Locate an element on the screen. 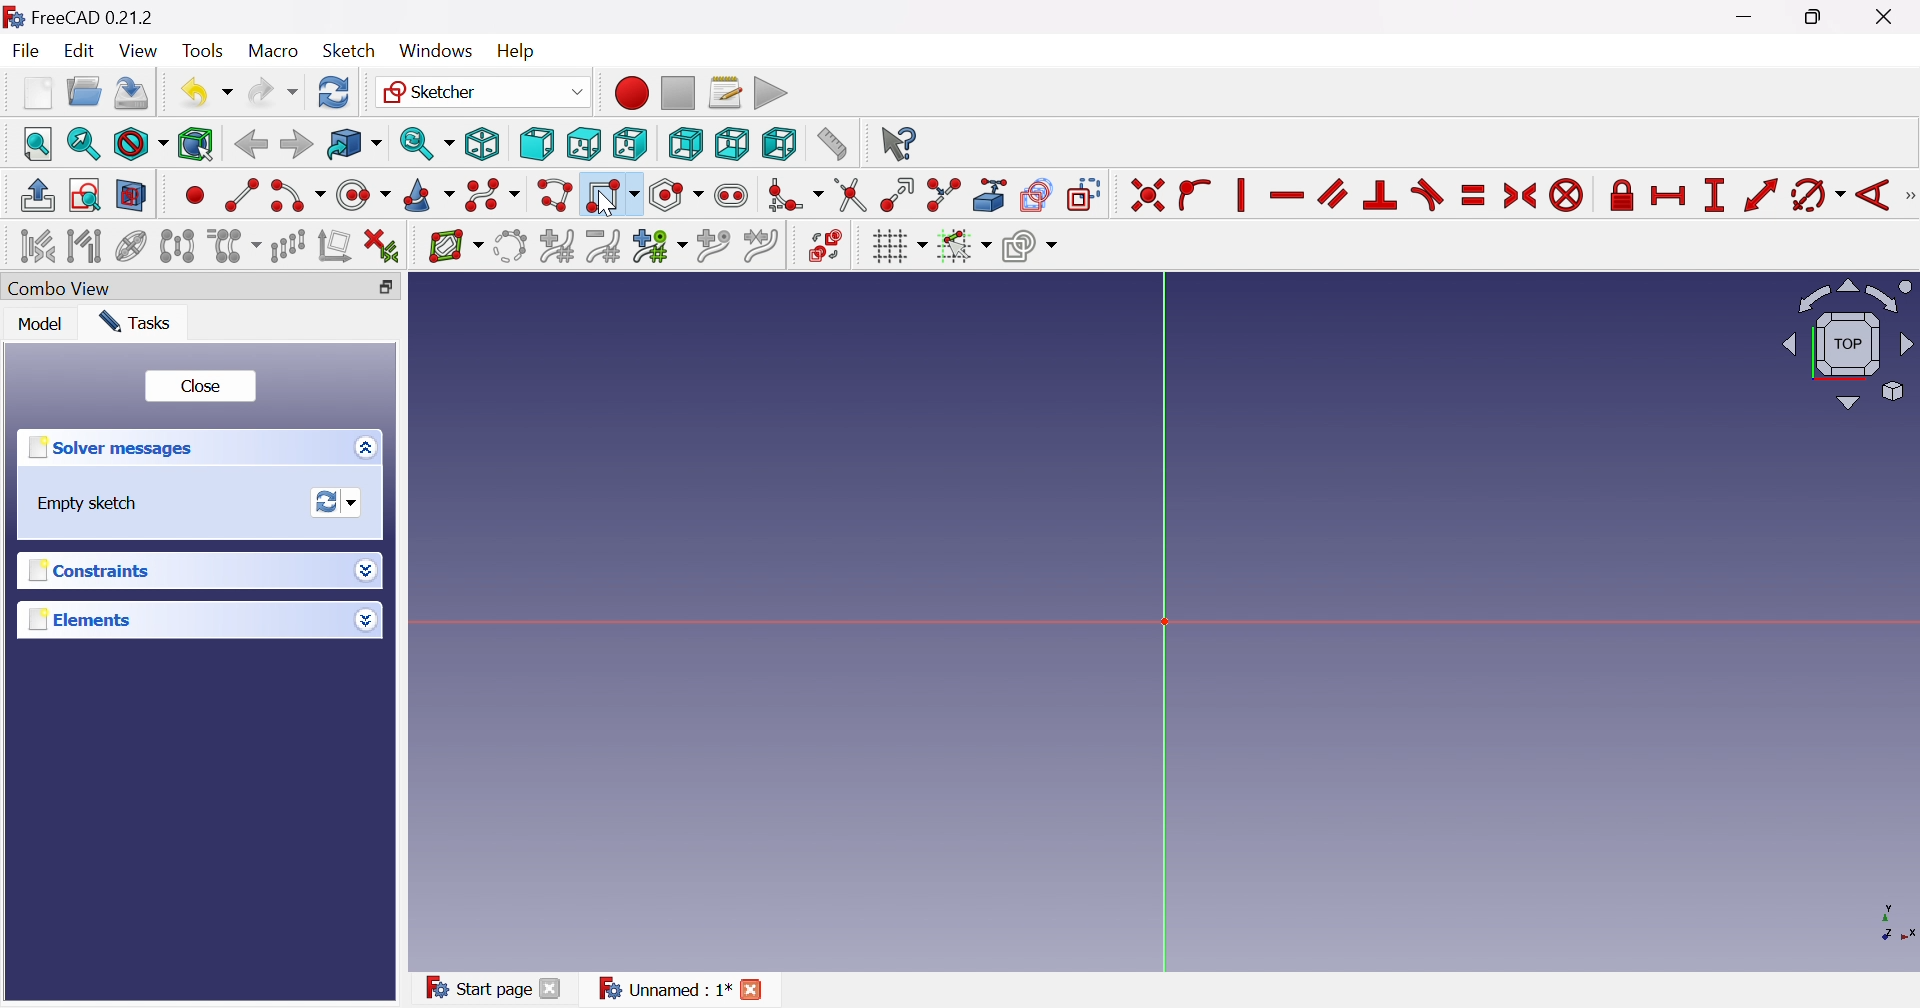 This screenshot has height=1008, width=1920. Help is located at coordinates (517, 51).